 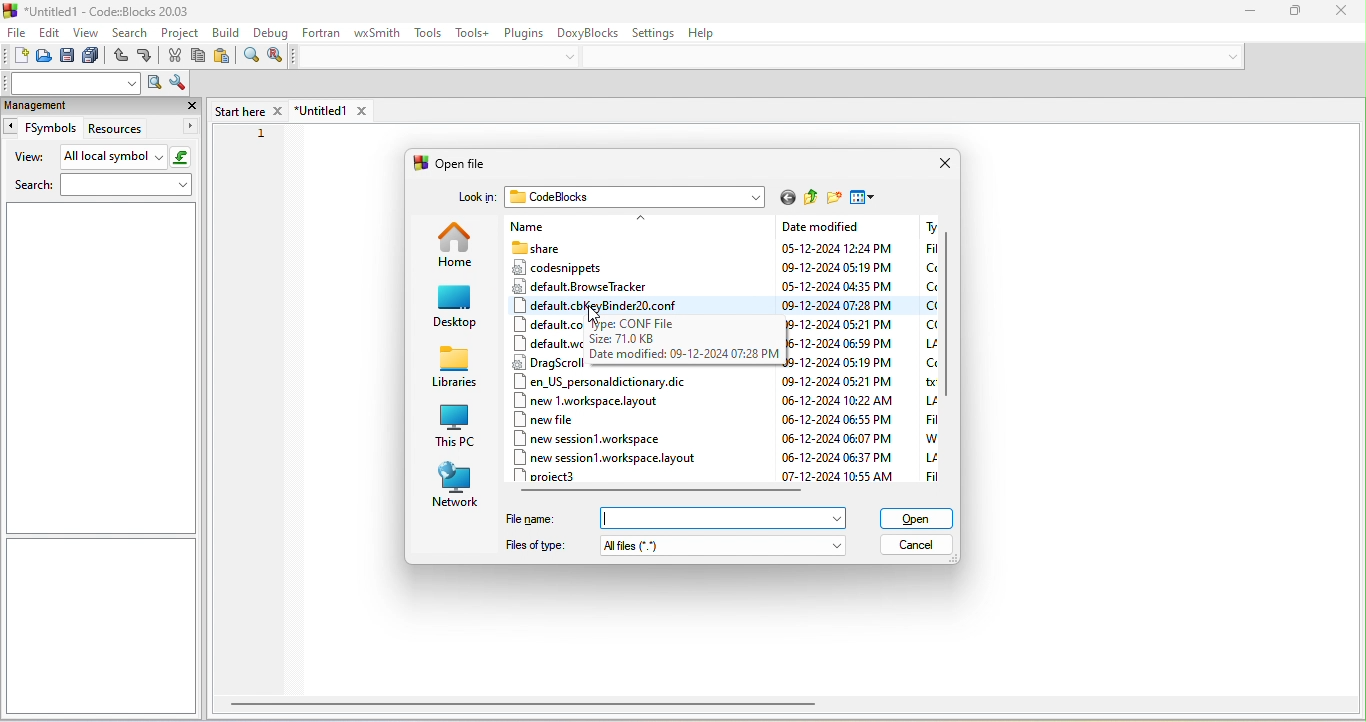 What do you see at coordinates (102, 10) in the screenshot?
I see `title` at bounding box center [102, 10].